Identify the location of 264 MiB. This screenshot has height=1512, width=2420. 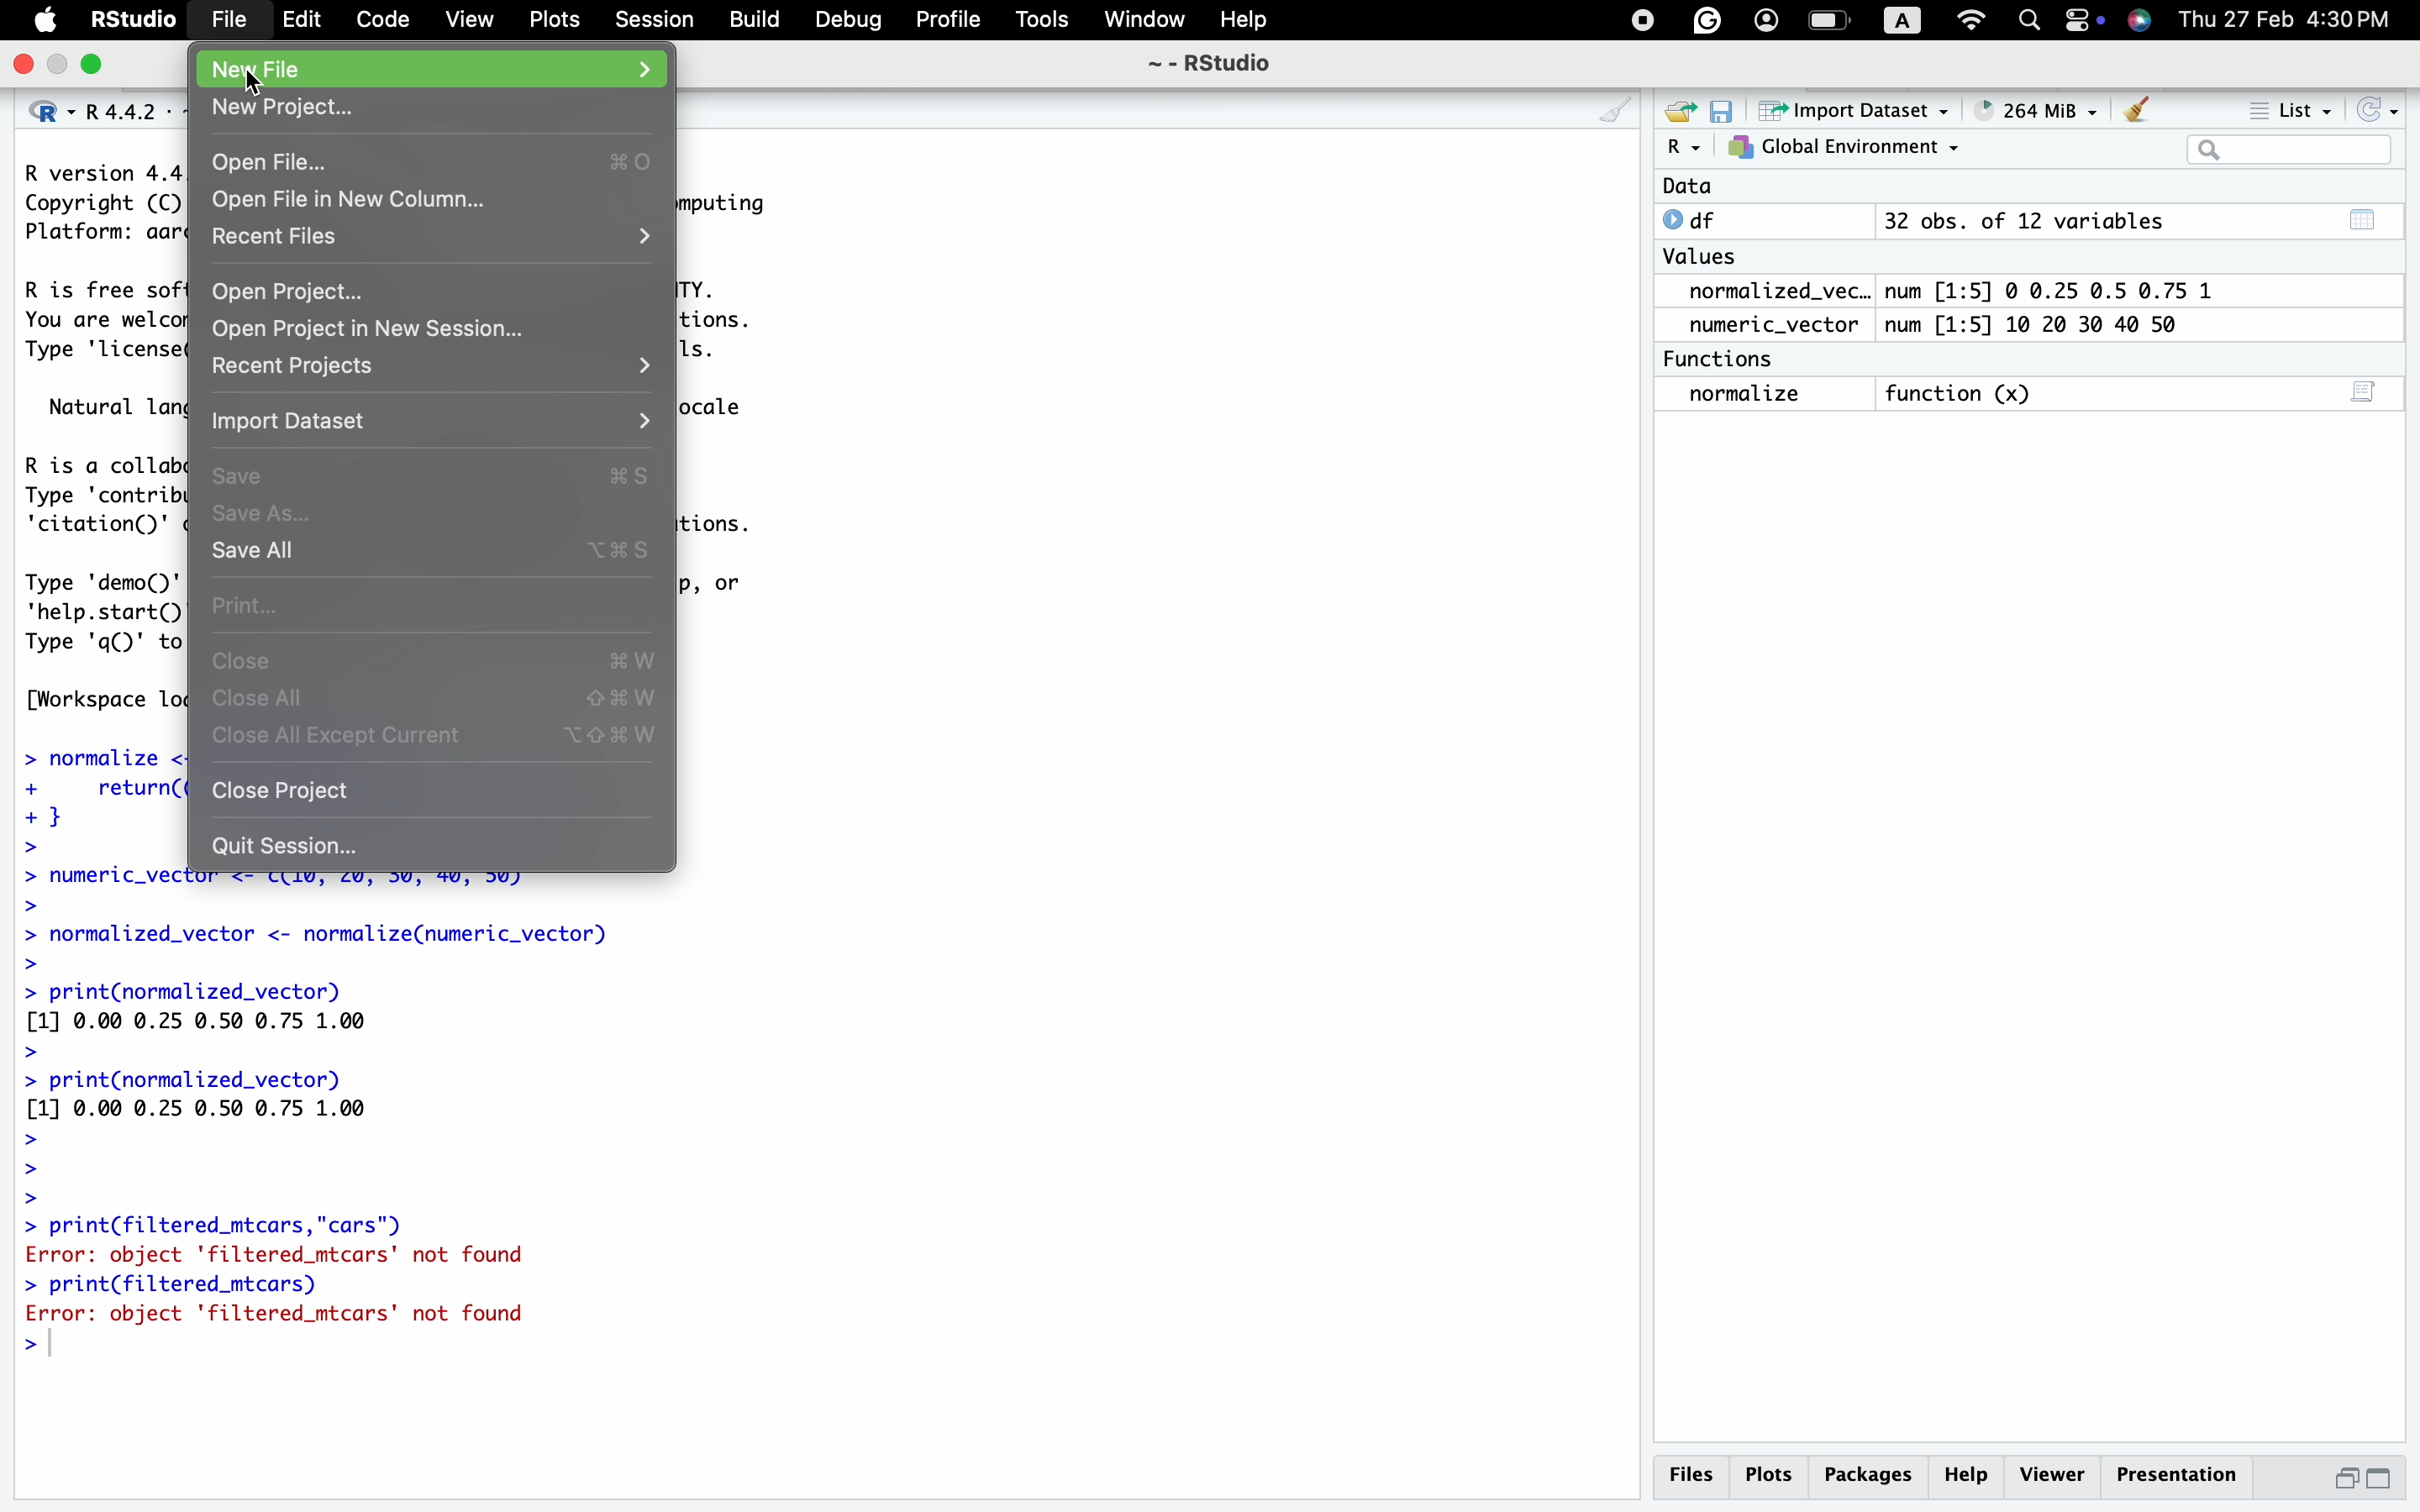
(2042, 109).